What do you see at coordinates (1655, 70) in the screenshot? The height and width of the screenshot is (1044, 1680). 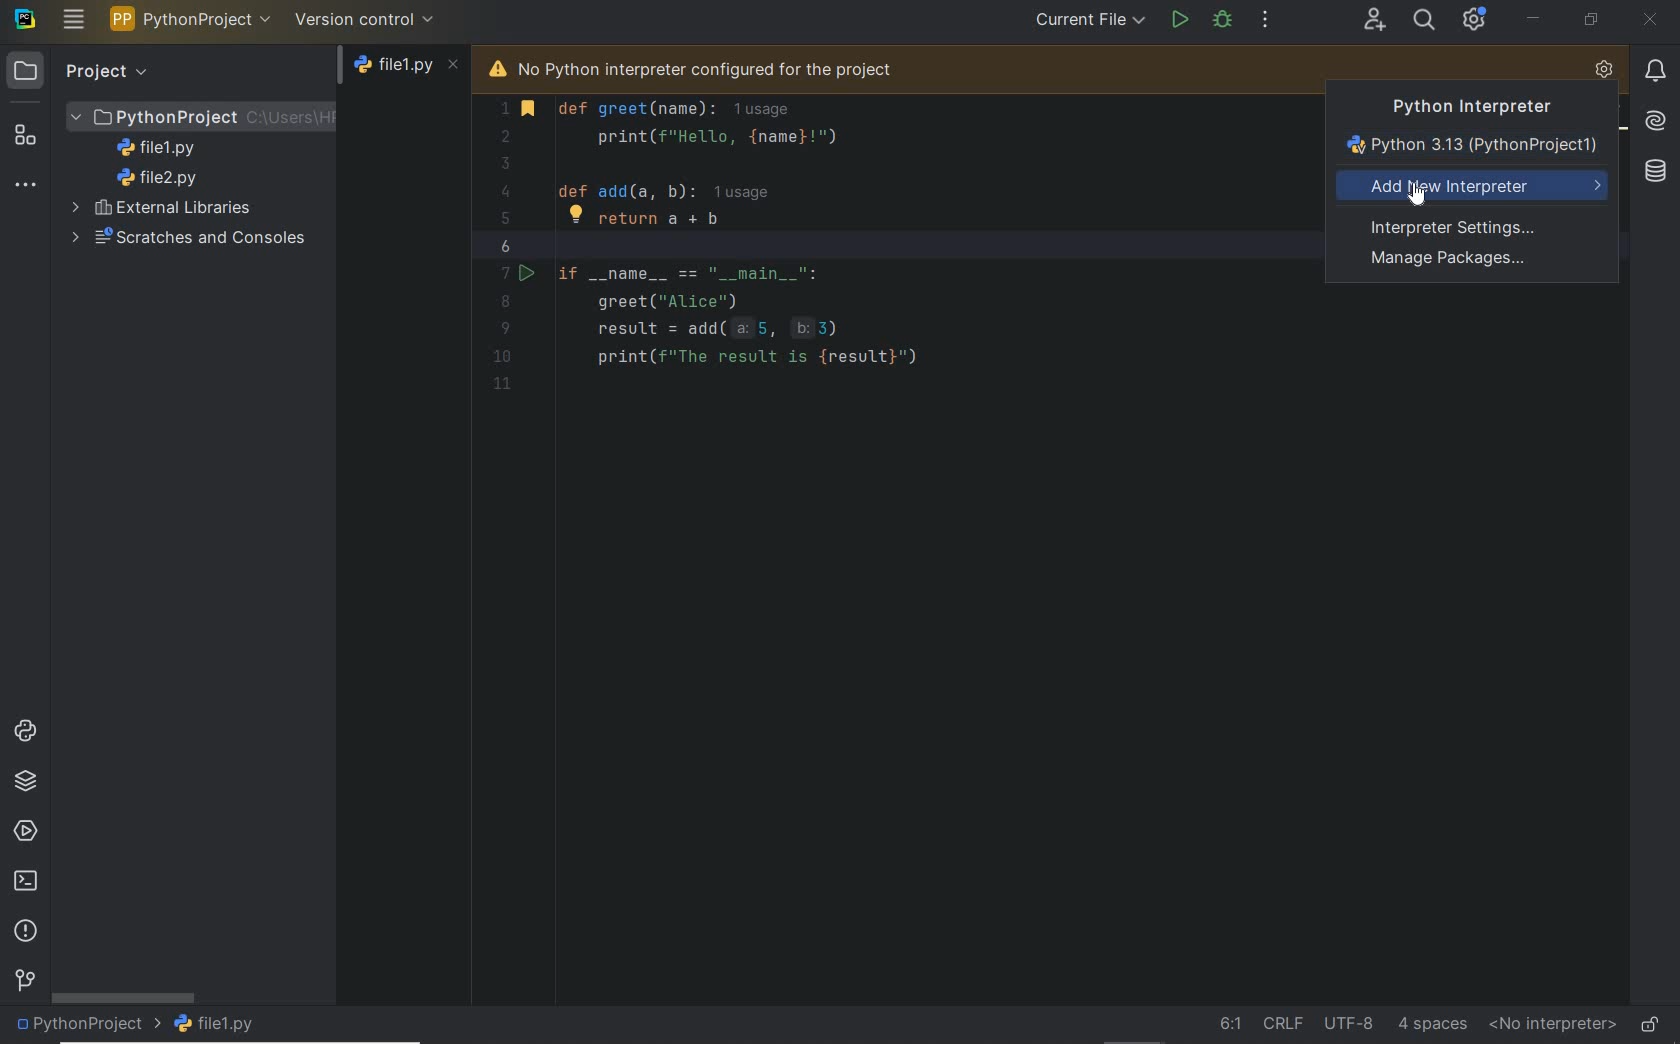 I see `notifications` at bounding box center [1655, 70].